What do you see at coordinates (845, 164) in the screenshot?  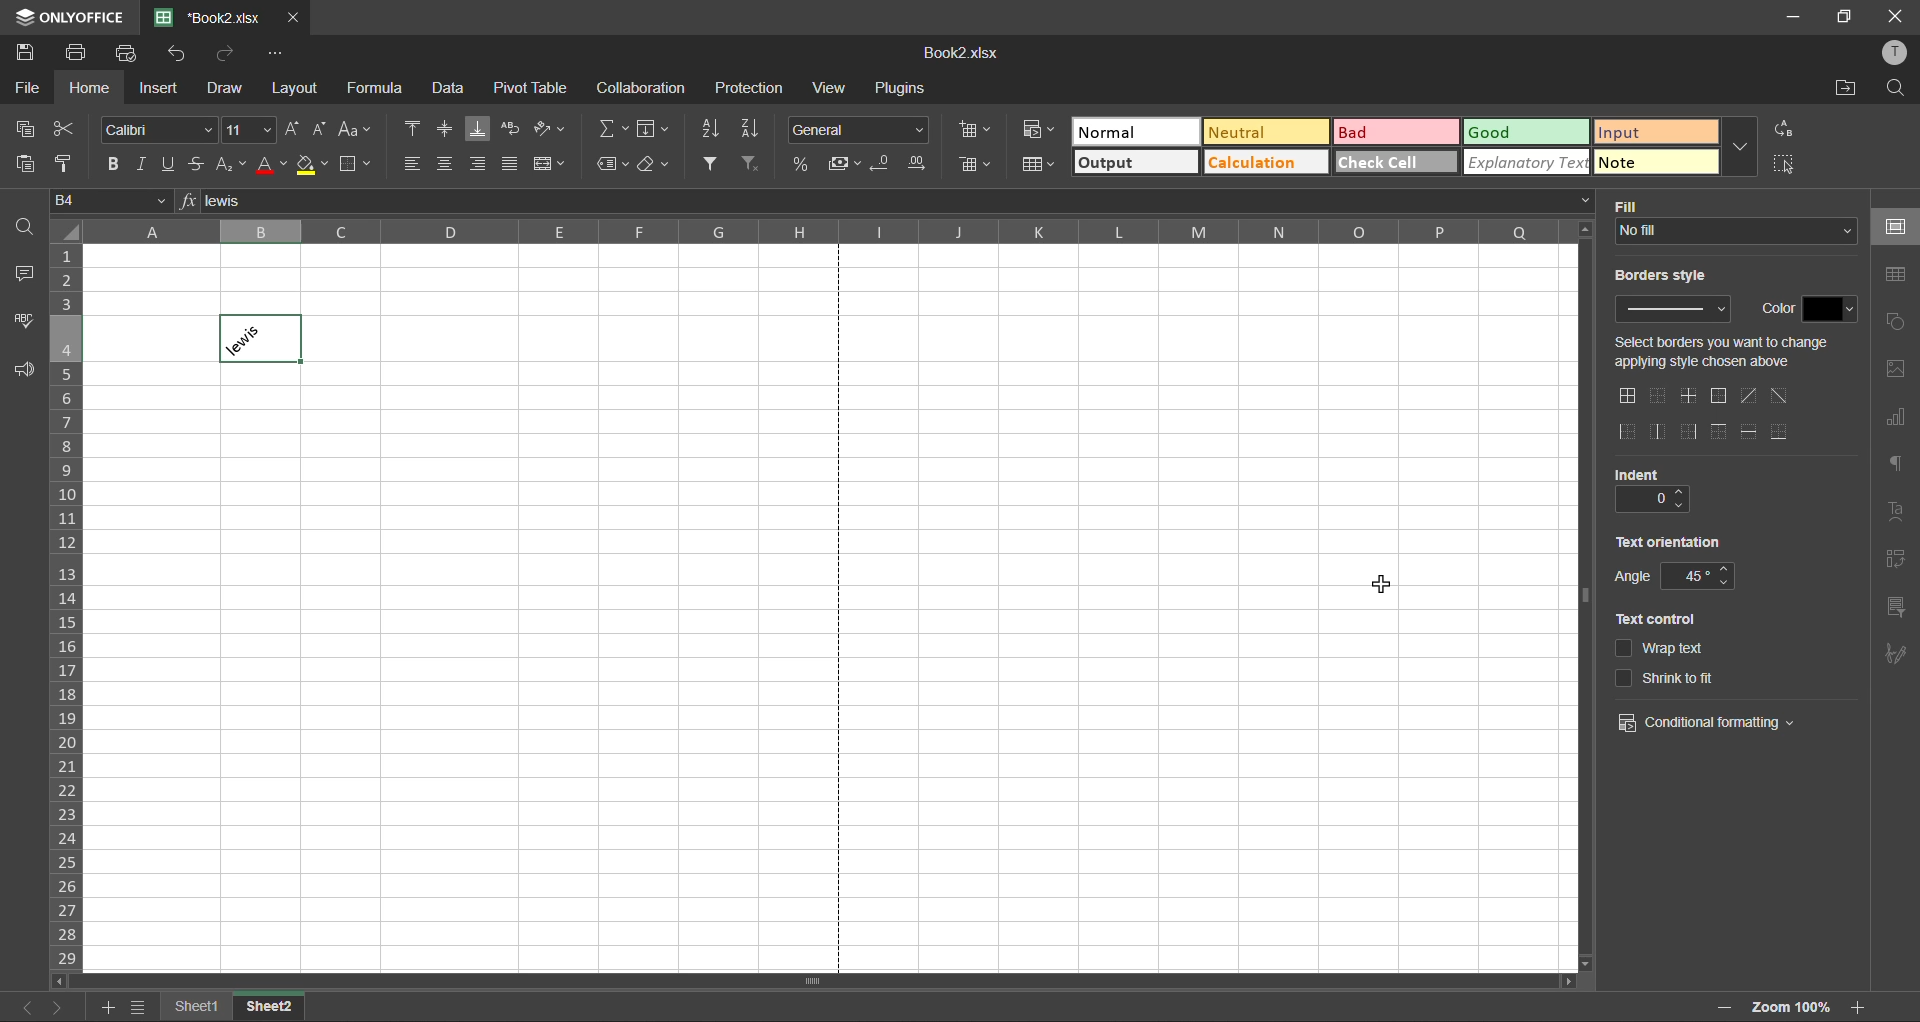 I see `accounting` at bounding box center [845, 164].